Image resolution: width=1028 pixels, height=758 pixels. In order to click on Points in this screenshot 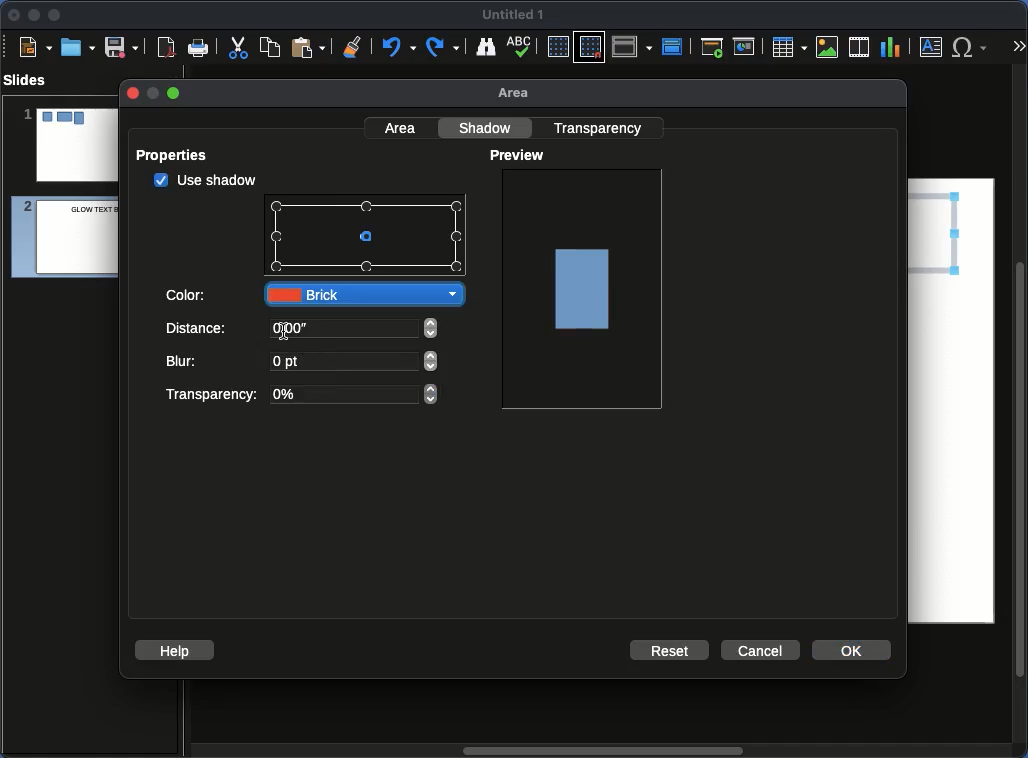, I will do `click(367, 238)`.